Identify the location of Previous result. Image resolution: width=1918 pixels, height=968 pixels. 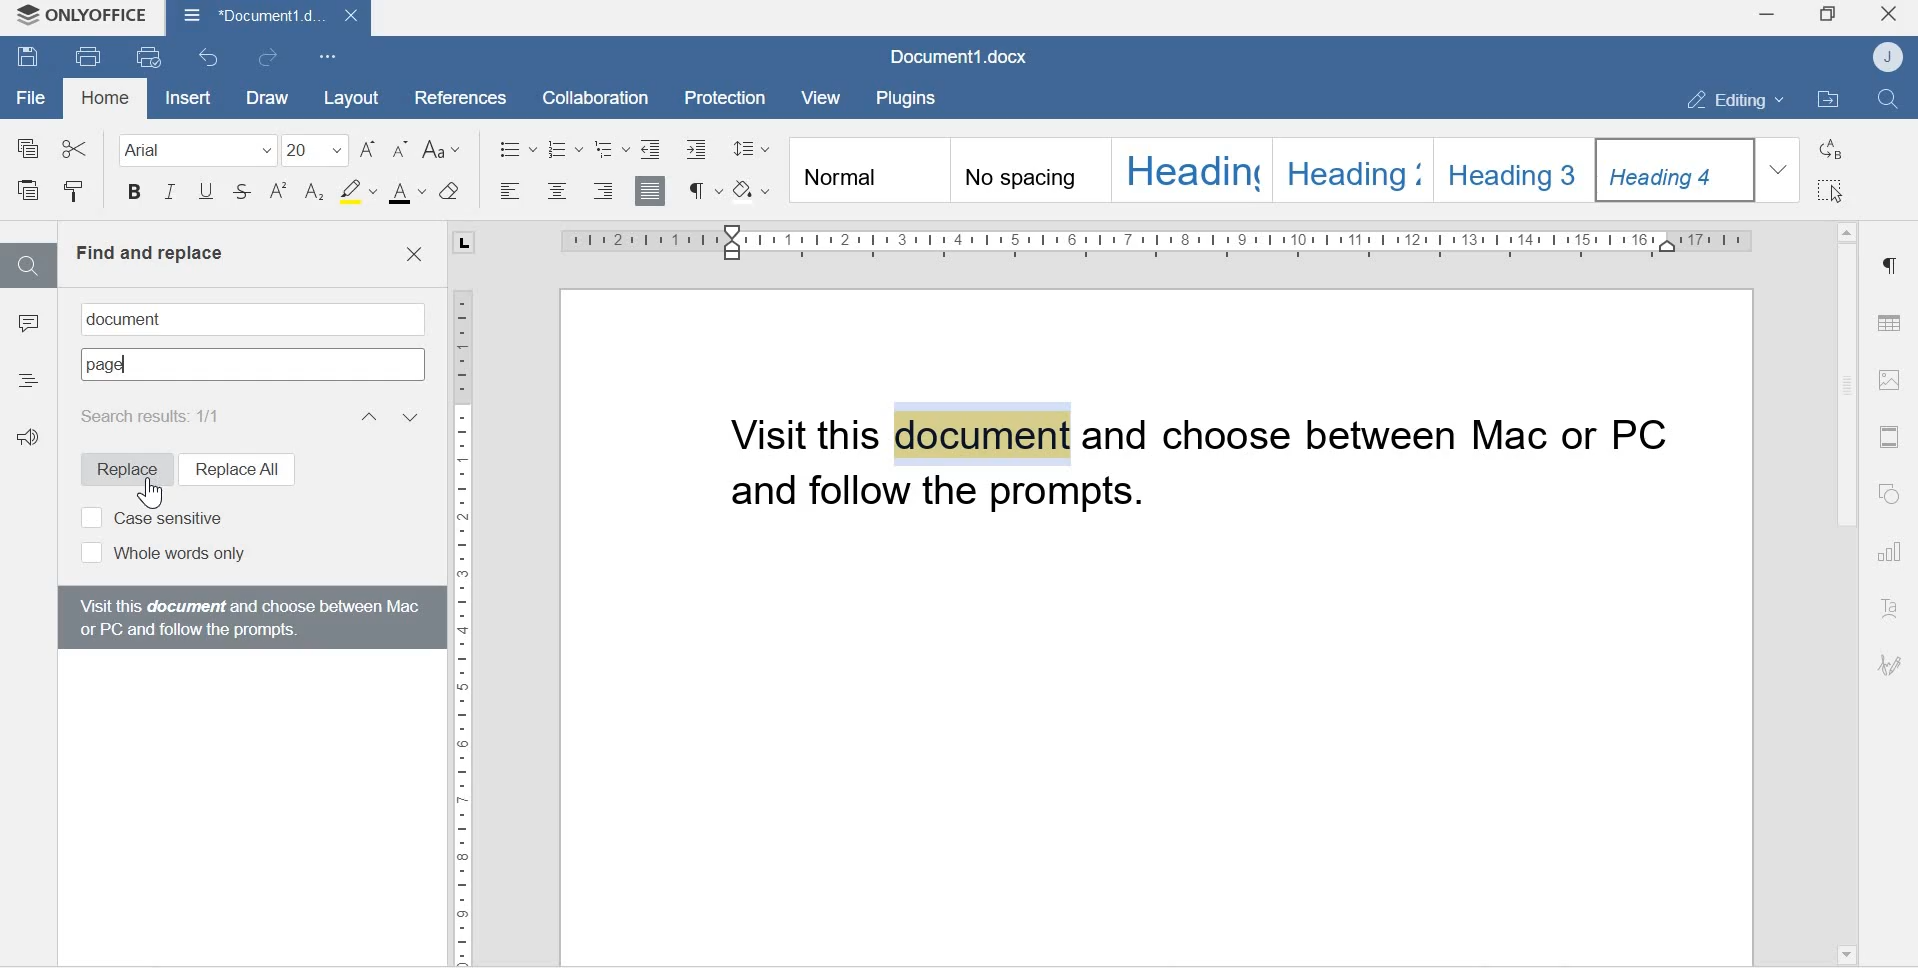
(367, 416).